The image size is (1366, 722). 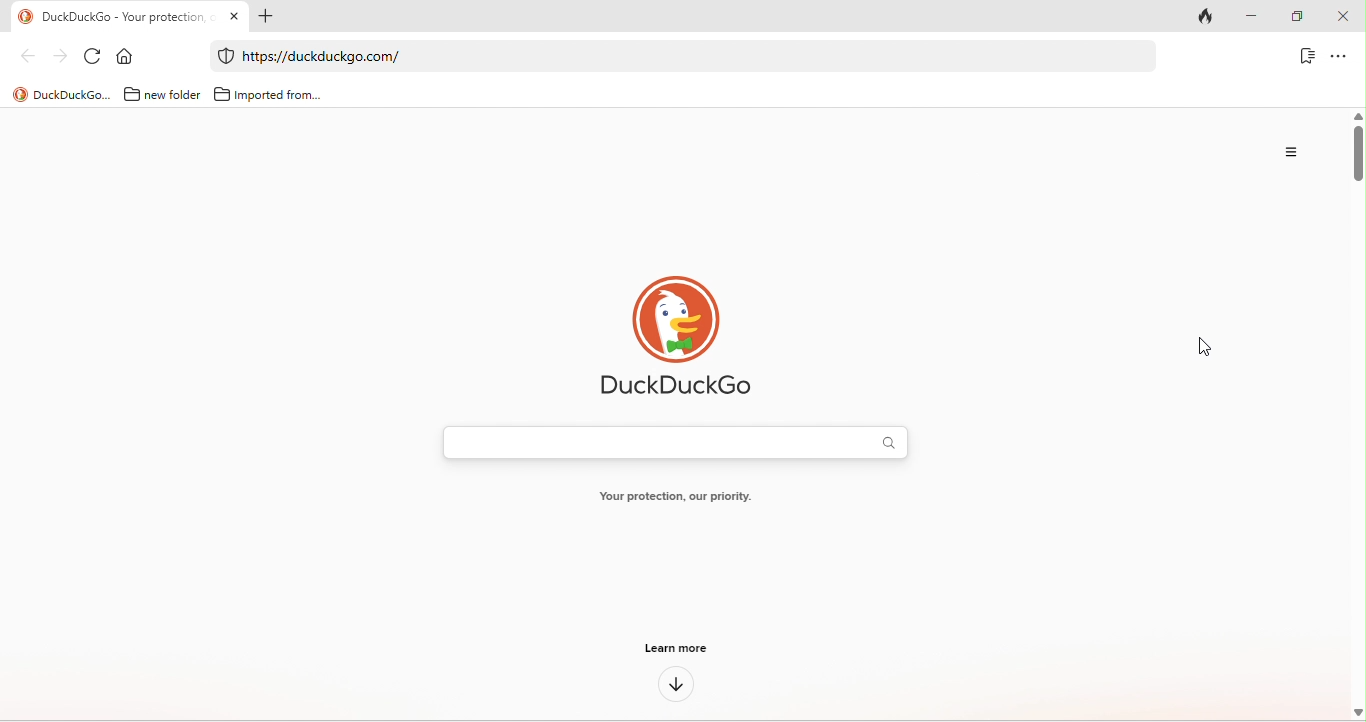 I want to click on learn more, so click(x=677, y=651).